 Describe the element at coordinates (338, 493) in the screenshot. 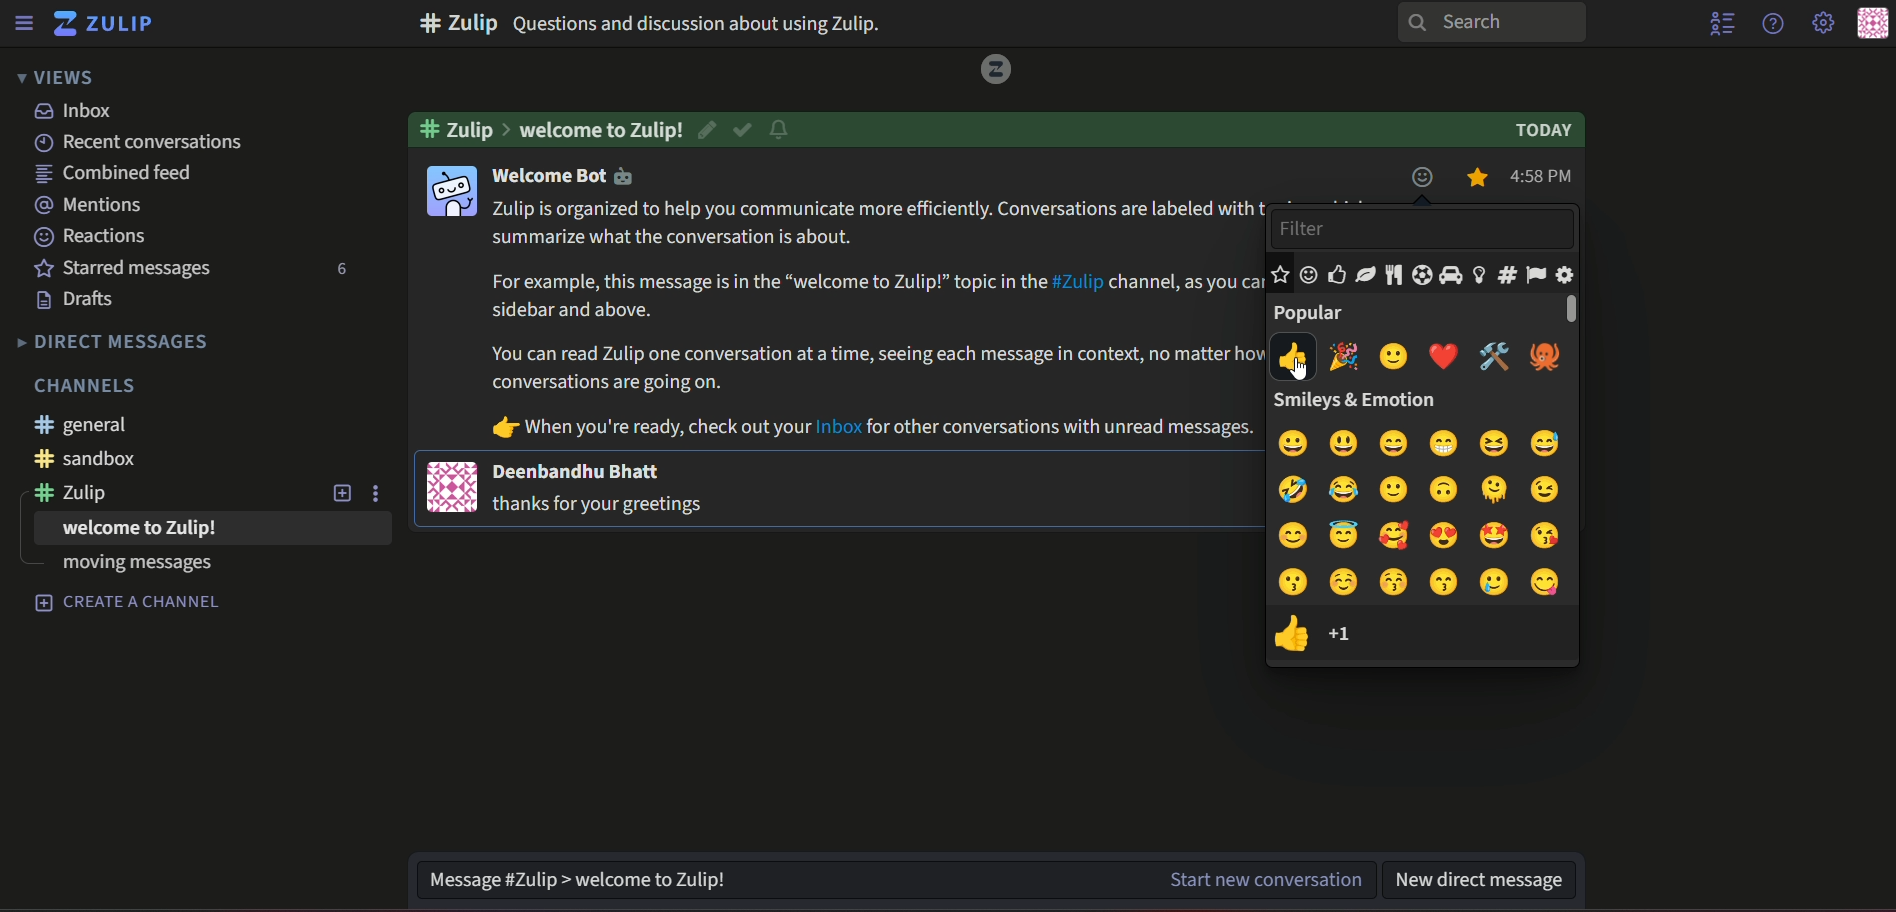

I see `Add` at that location.